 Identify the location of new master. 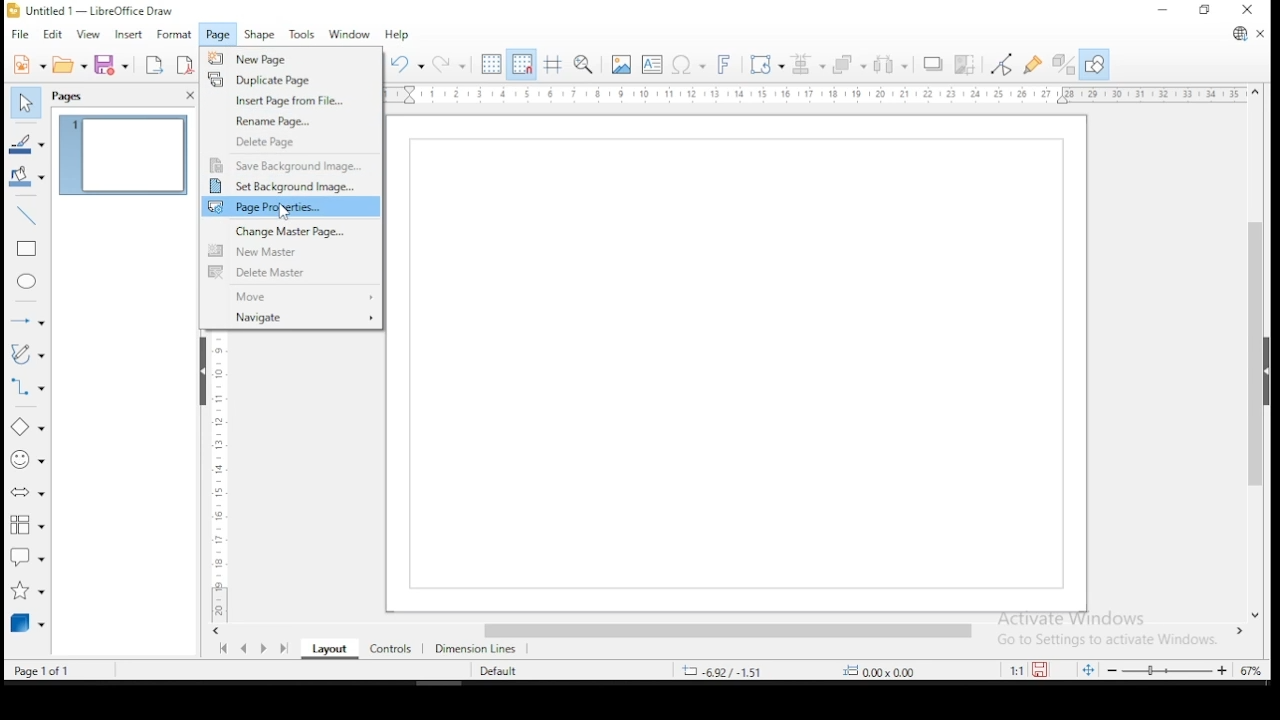
(288, 253).